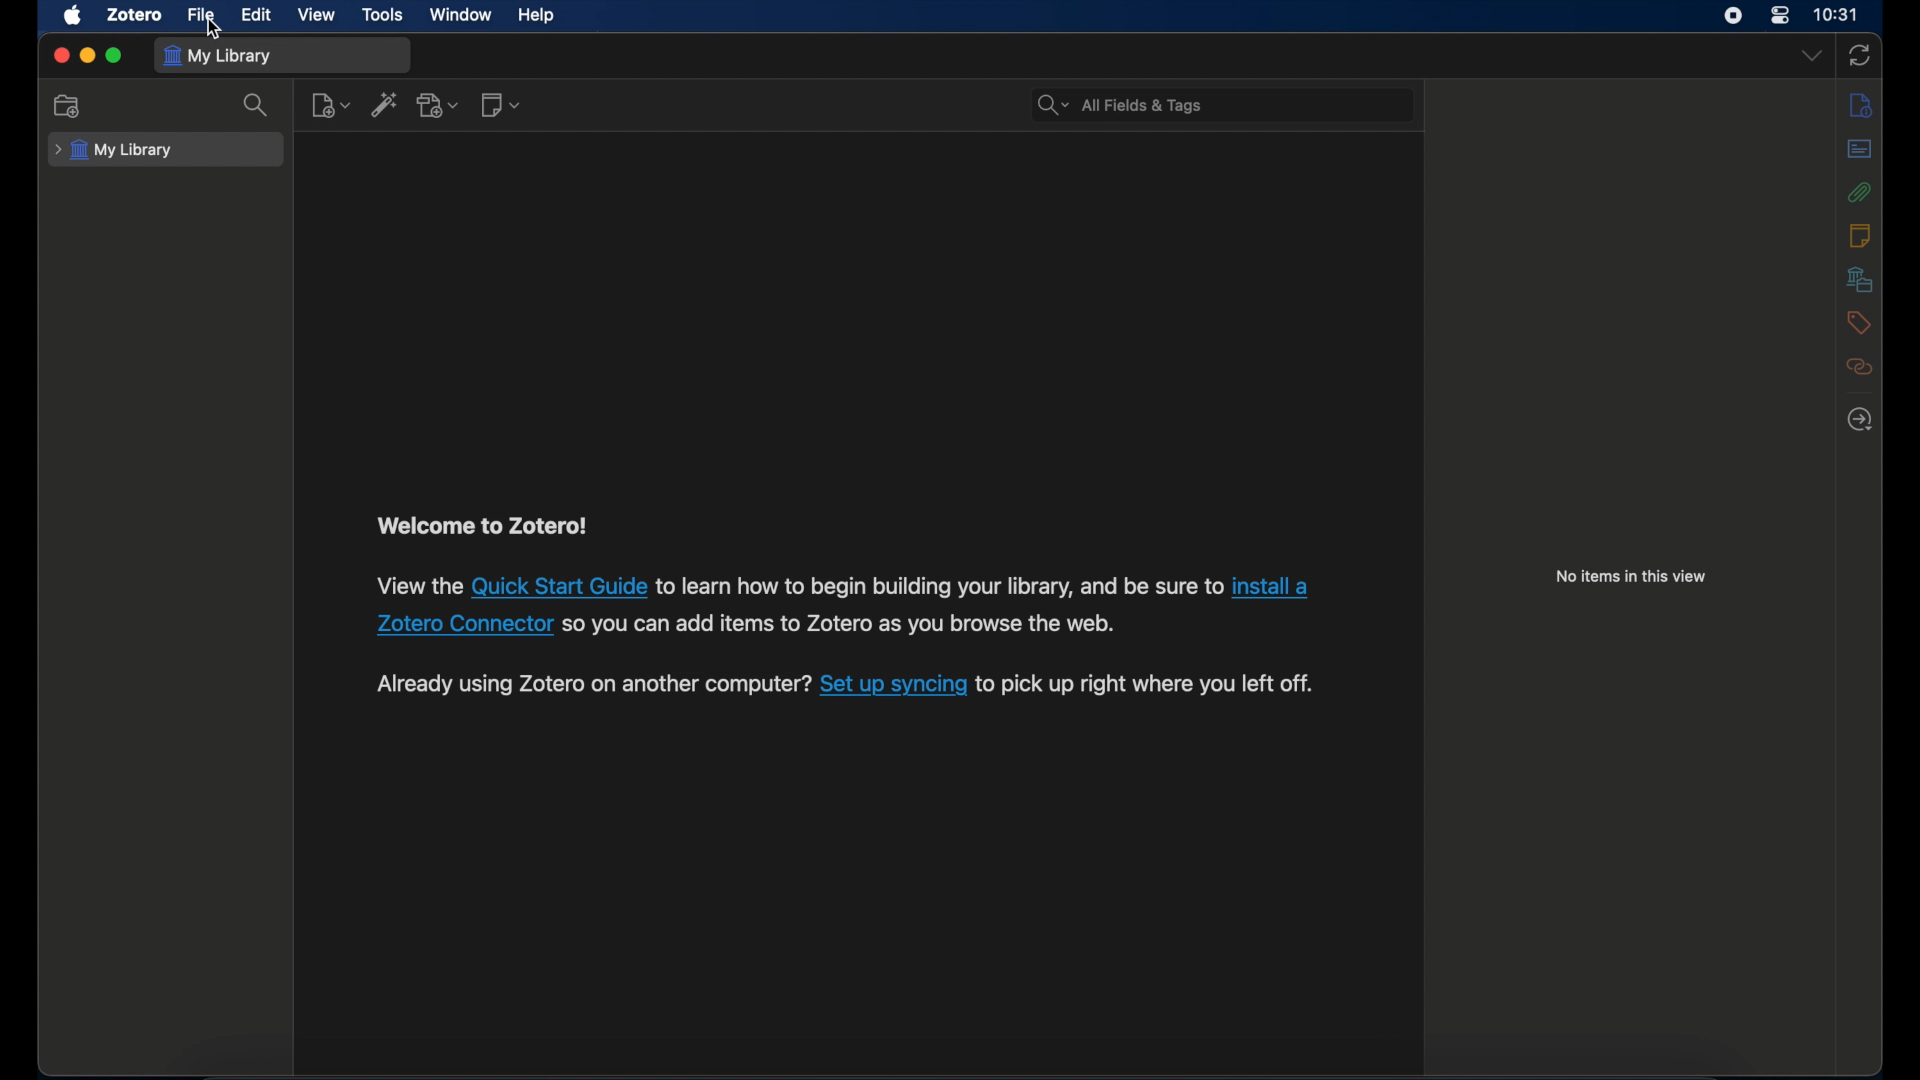  I want to click on cursor, so click(211, 28).